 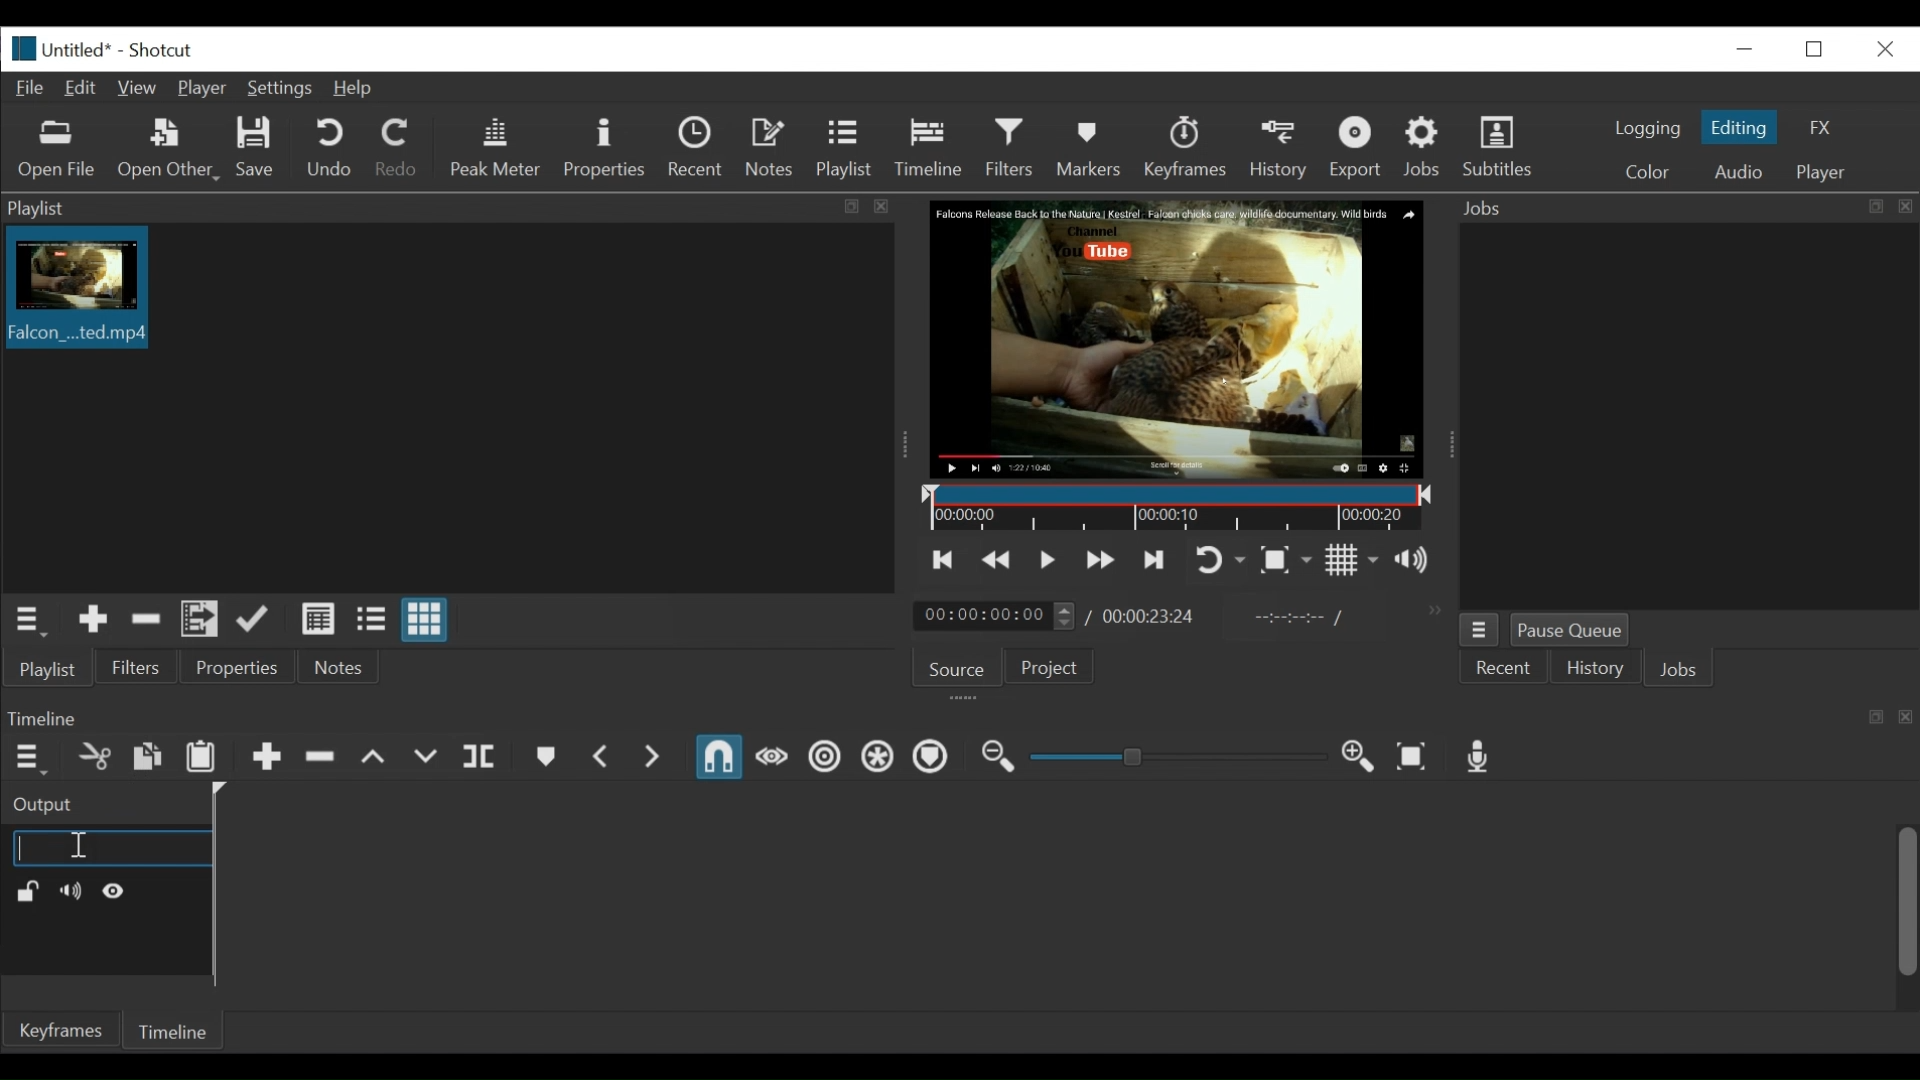 I want to click on Source, so click(x=952, y=667).